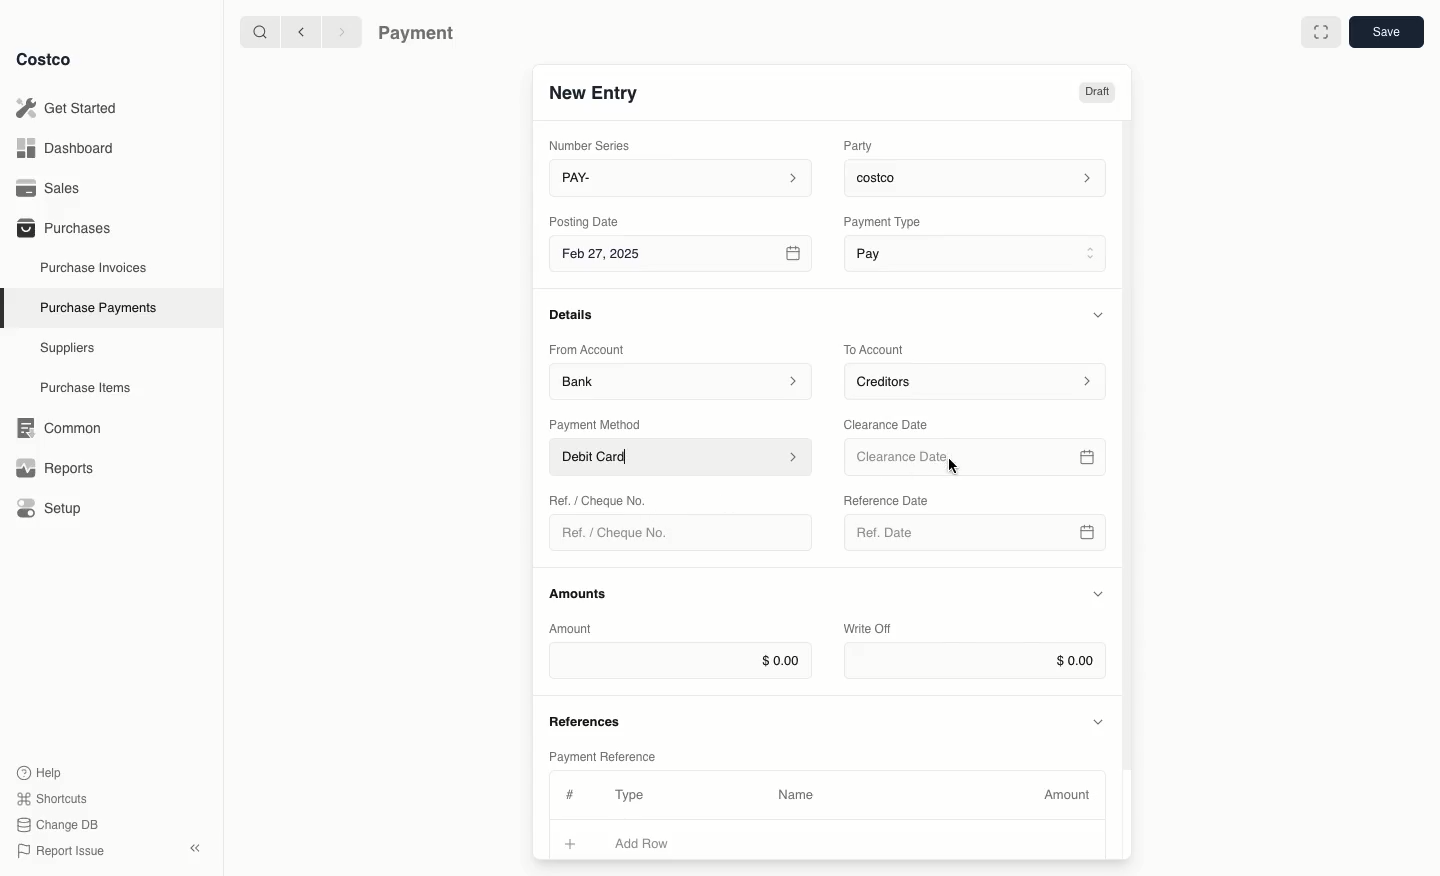 The width and height of the screenshot is (1440, 876). What do you see at coordinates (683, 257) in the screenshot?
I see `Feb 27, 2025` at bounding box center [683, 257].